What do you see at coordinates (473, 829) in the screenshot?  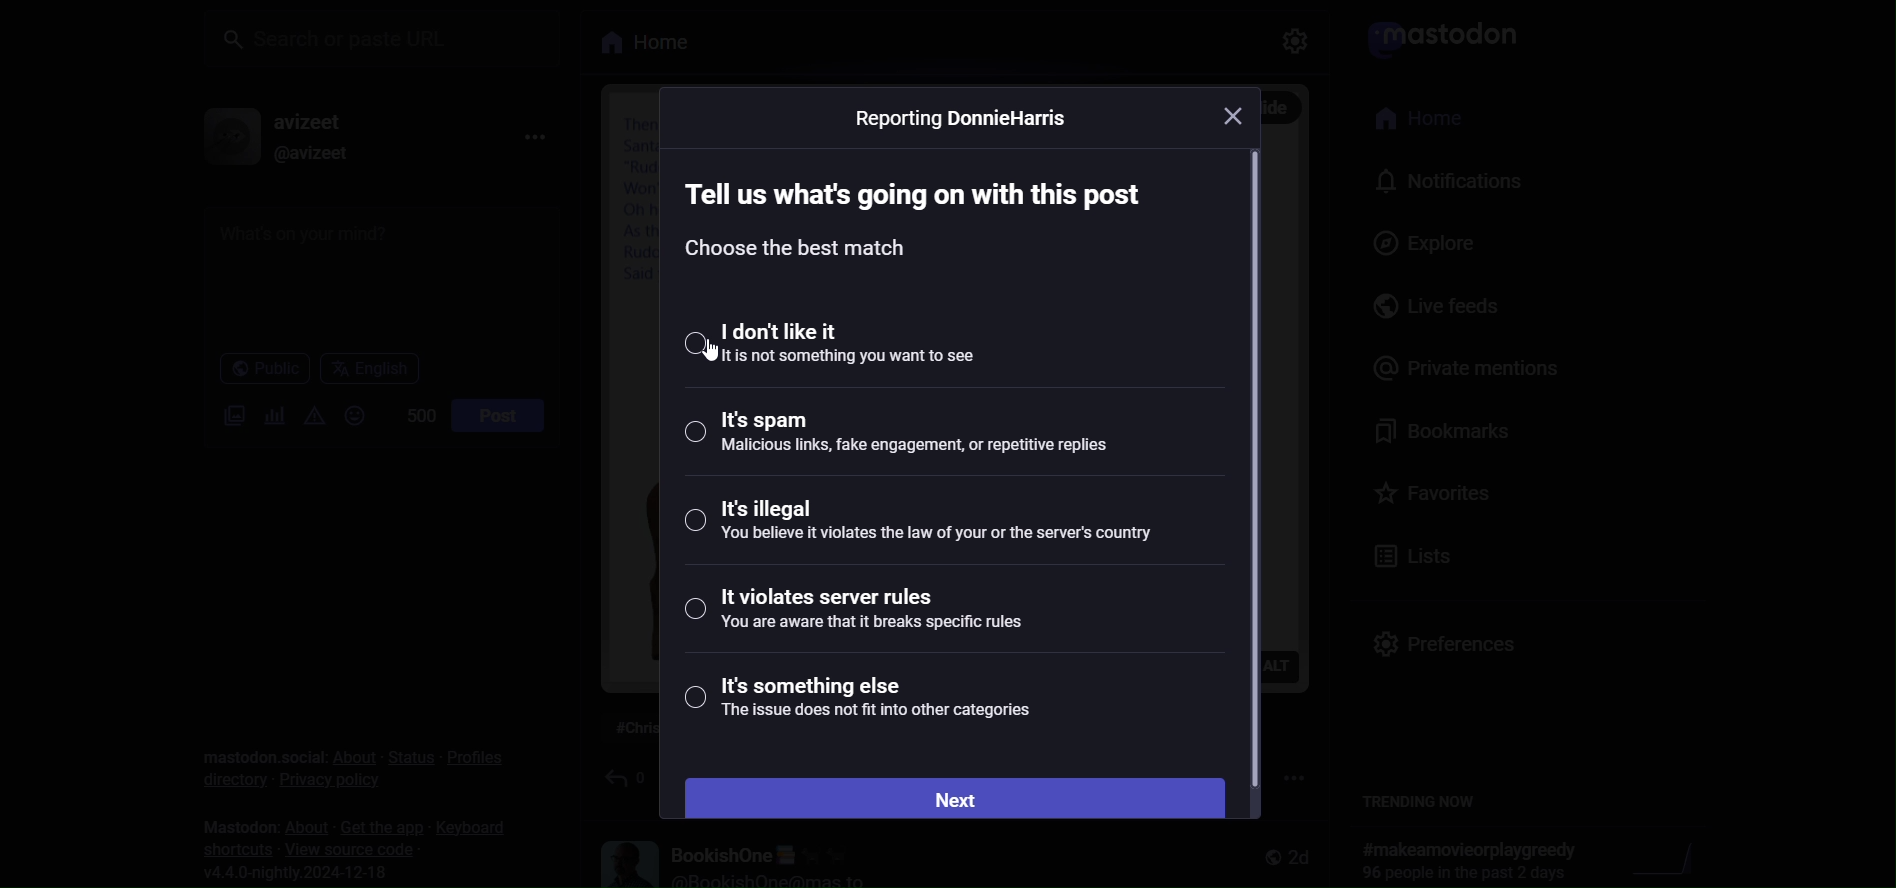 I see `keyboard` at bounding box center [473, 829].